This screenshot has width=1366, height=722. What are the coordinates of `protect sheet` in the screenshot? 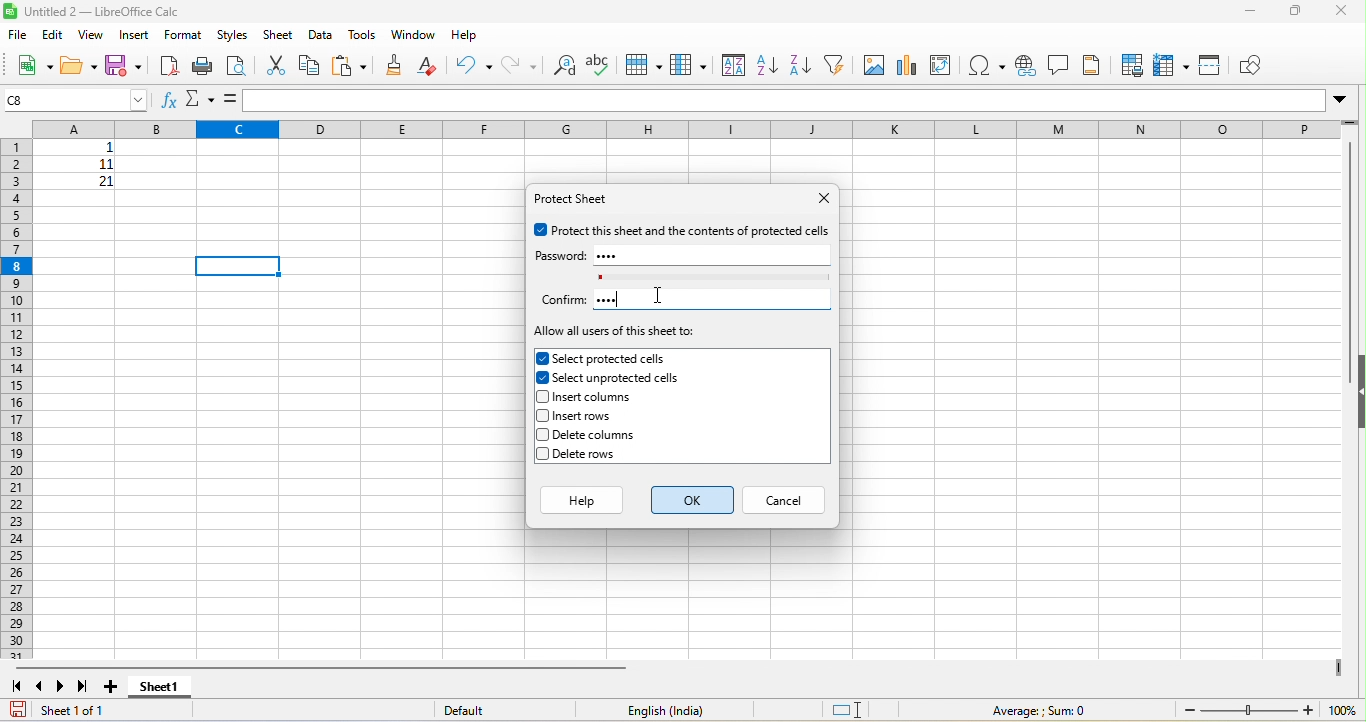 It's located at (578, 201).